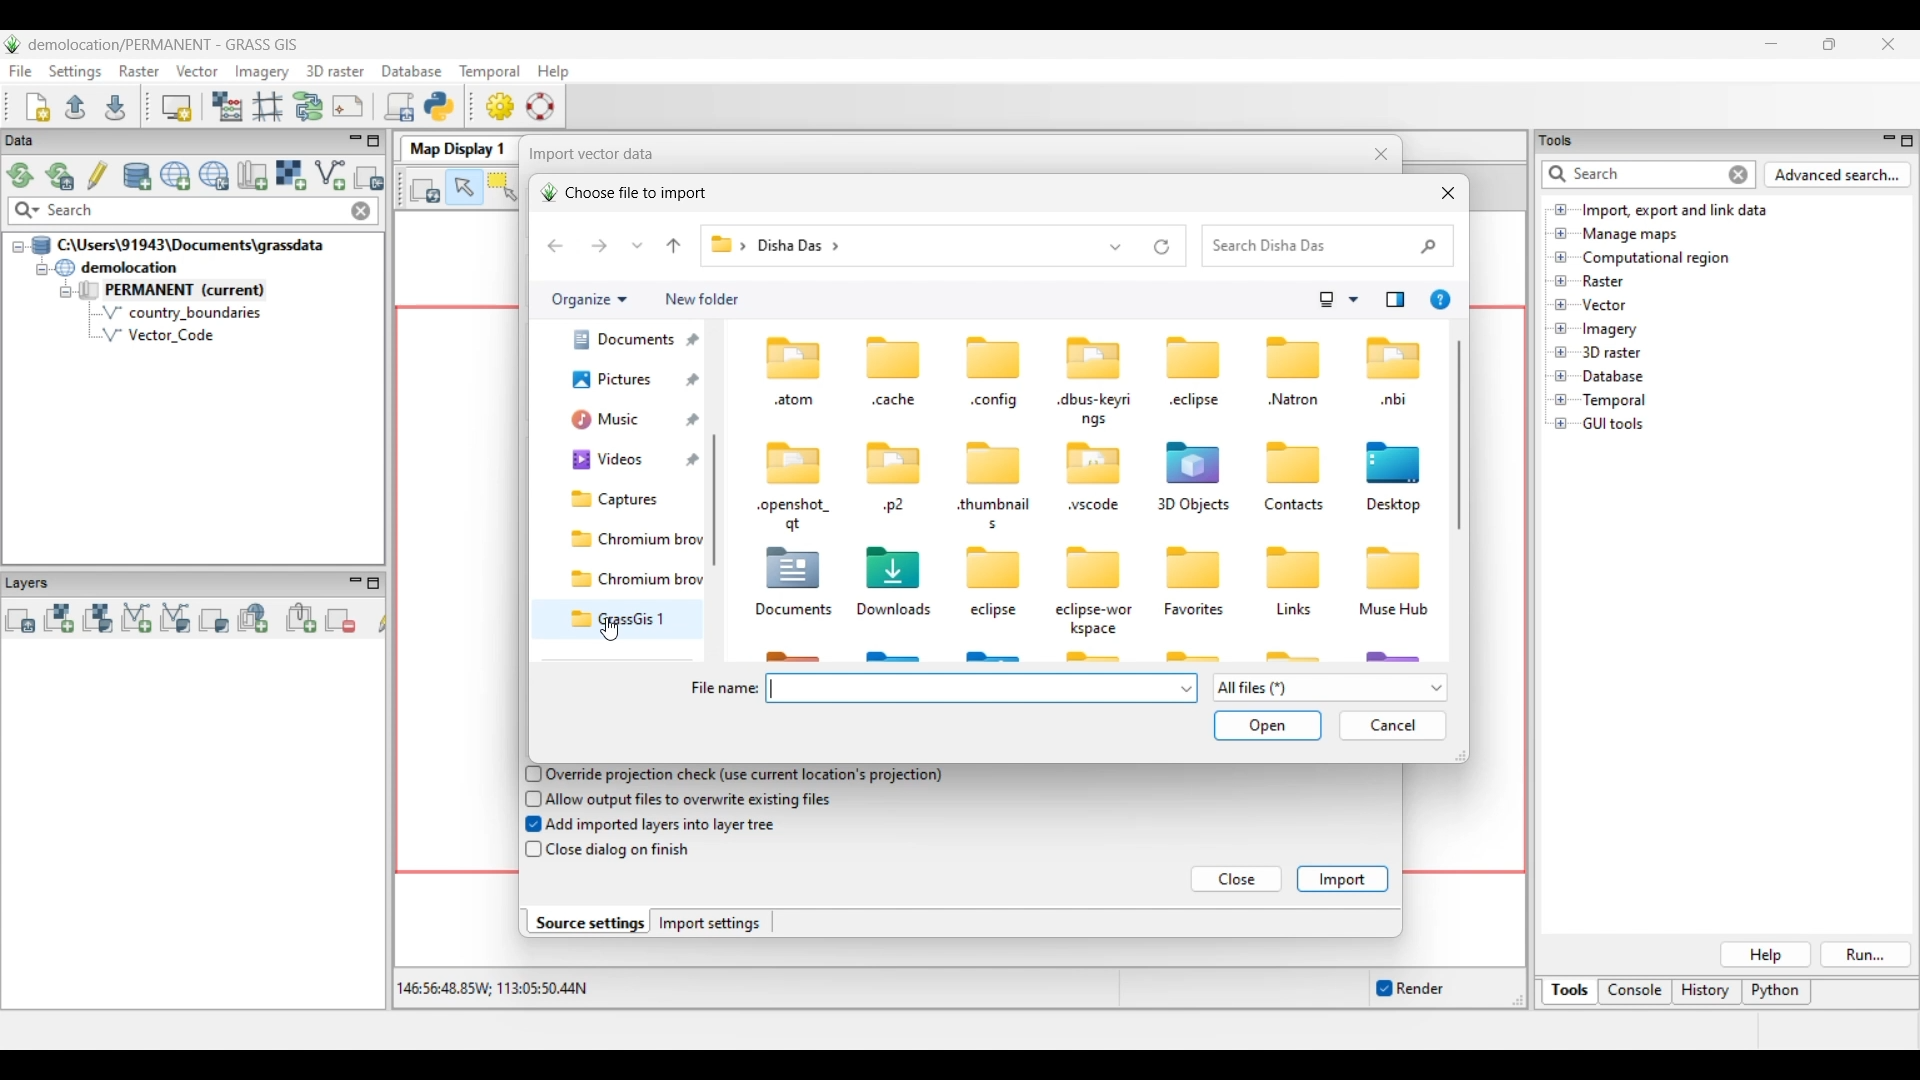 The height and width of the screenshot is (1080, 1920). I want to click on Create new workspace, so click(39, 107).